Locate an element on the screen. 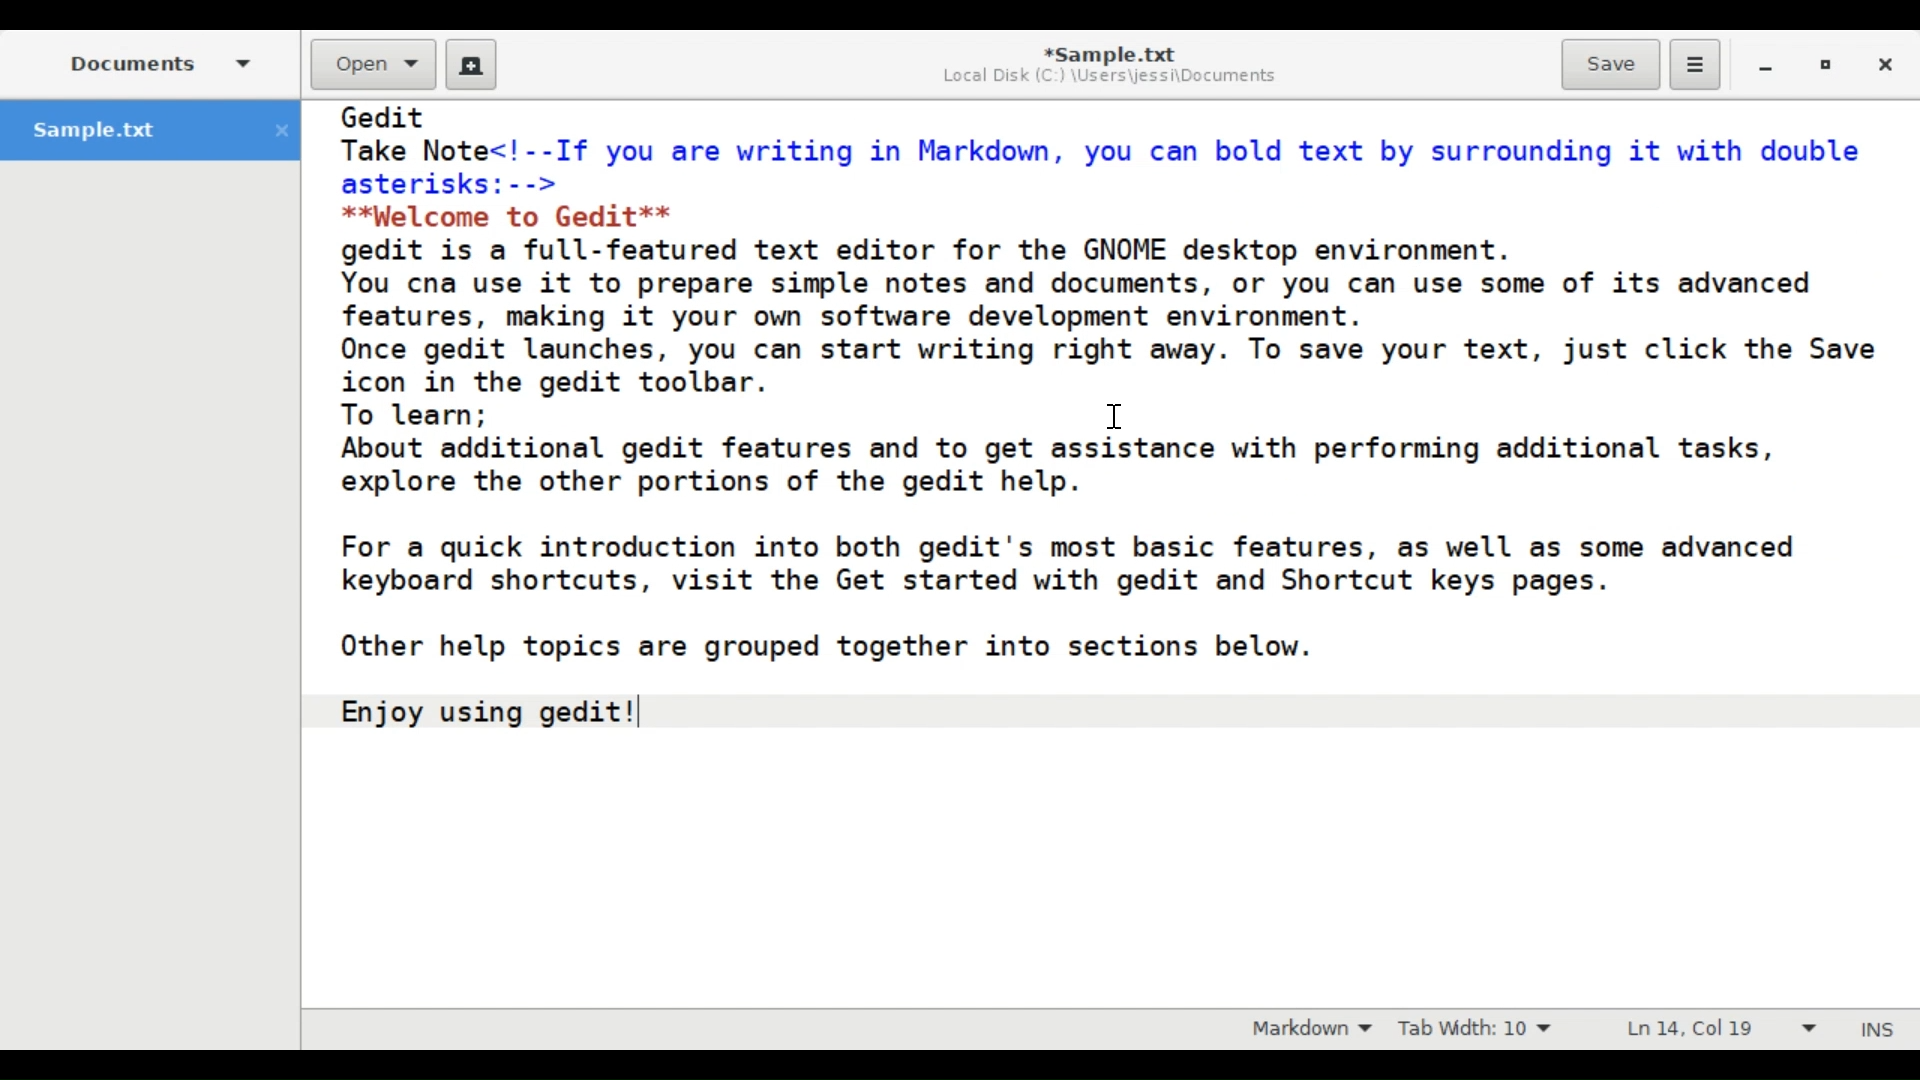  Sample.txt is located at coordinates (154, 130).